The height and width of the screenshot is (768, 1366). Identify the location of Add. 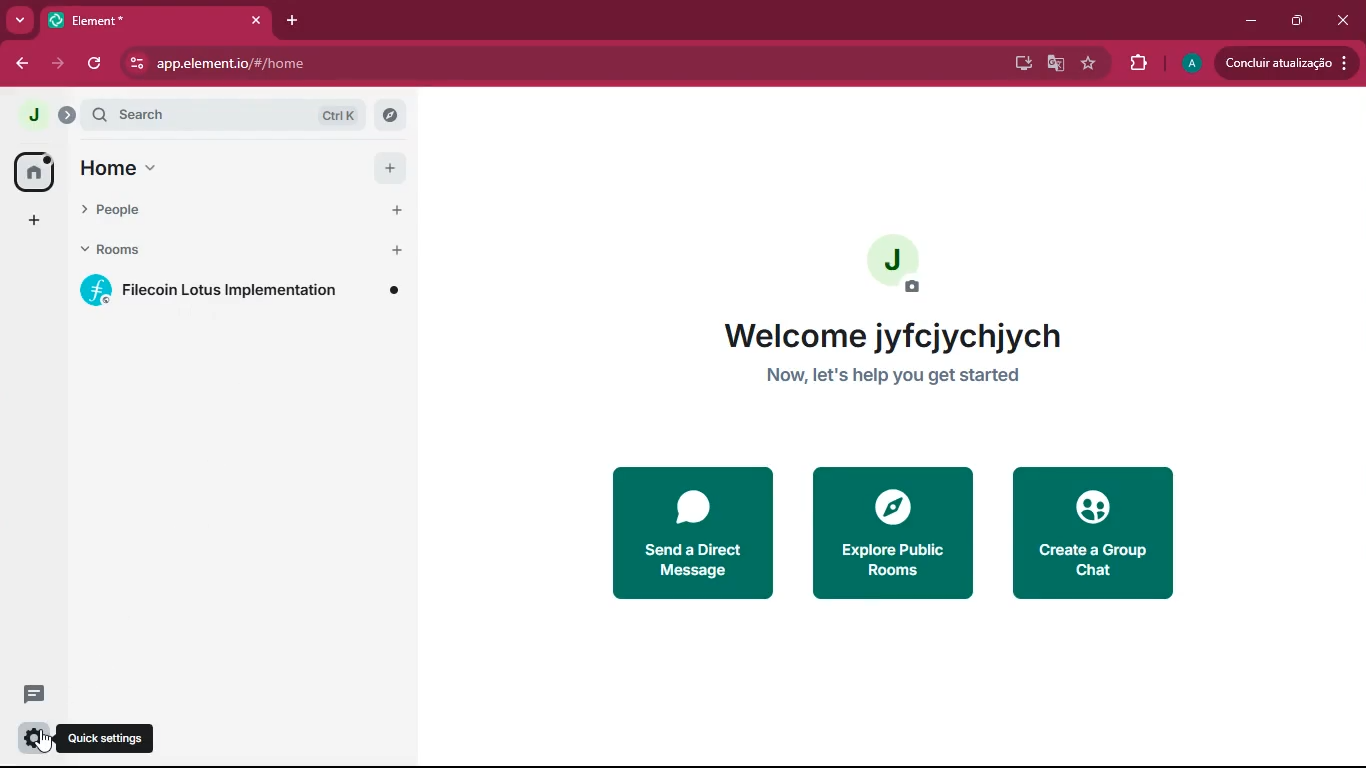
(398, 212).